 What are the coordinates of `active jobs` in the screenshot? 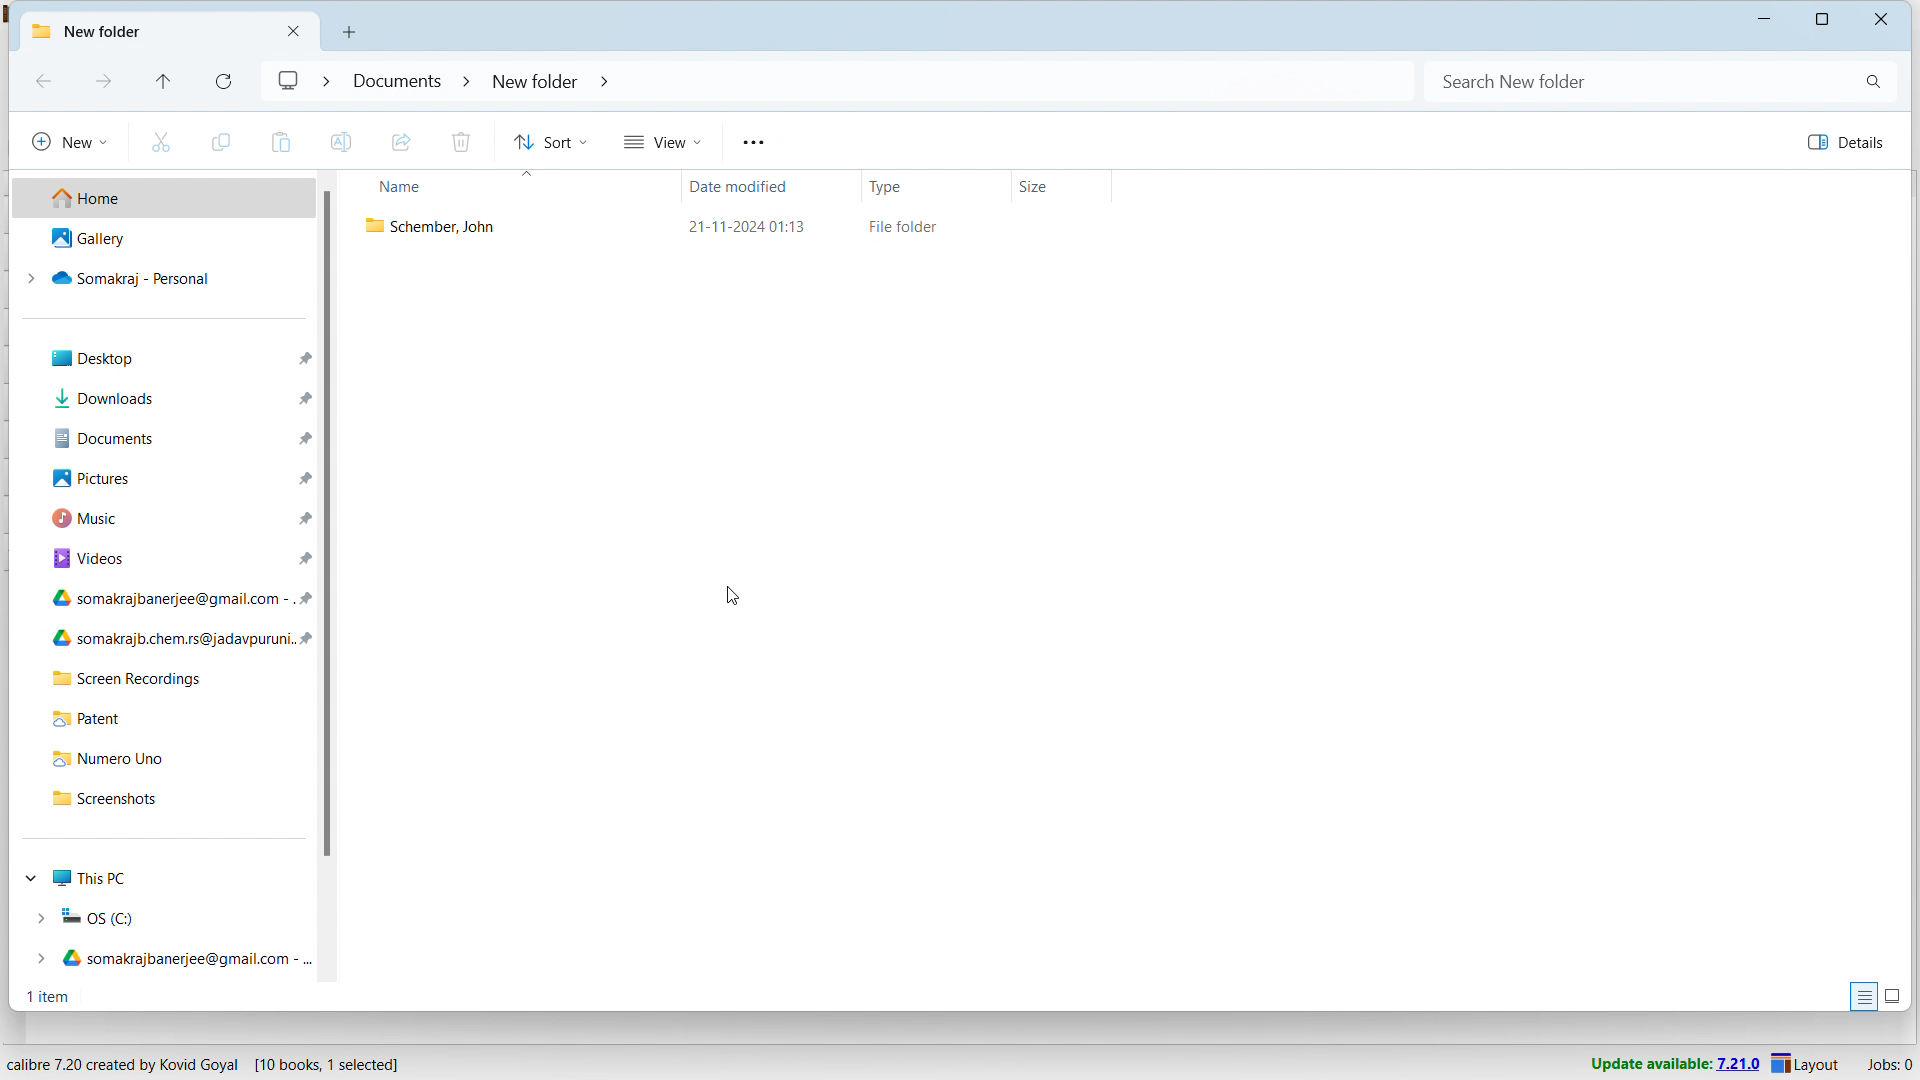 It's located at (1889, 1065).